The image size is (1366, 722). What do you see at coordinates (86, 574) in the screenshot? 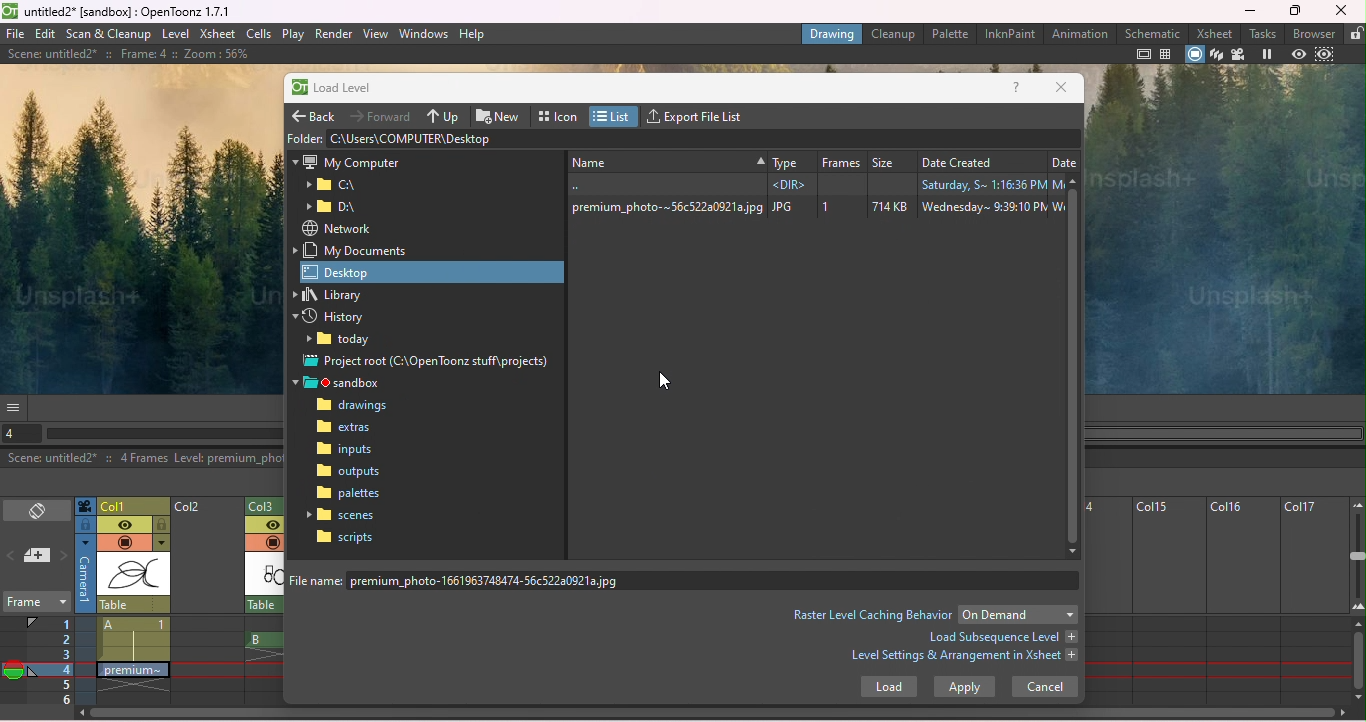
I see `Click to select camera` at bounding box center [86, 574].